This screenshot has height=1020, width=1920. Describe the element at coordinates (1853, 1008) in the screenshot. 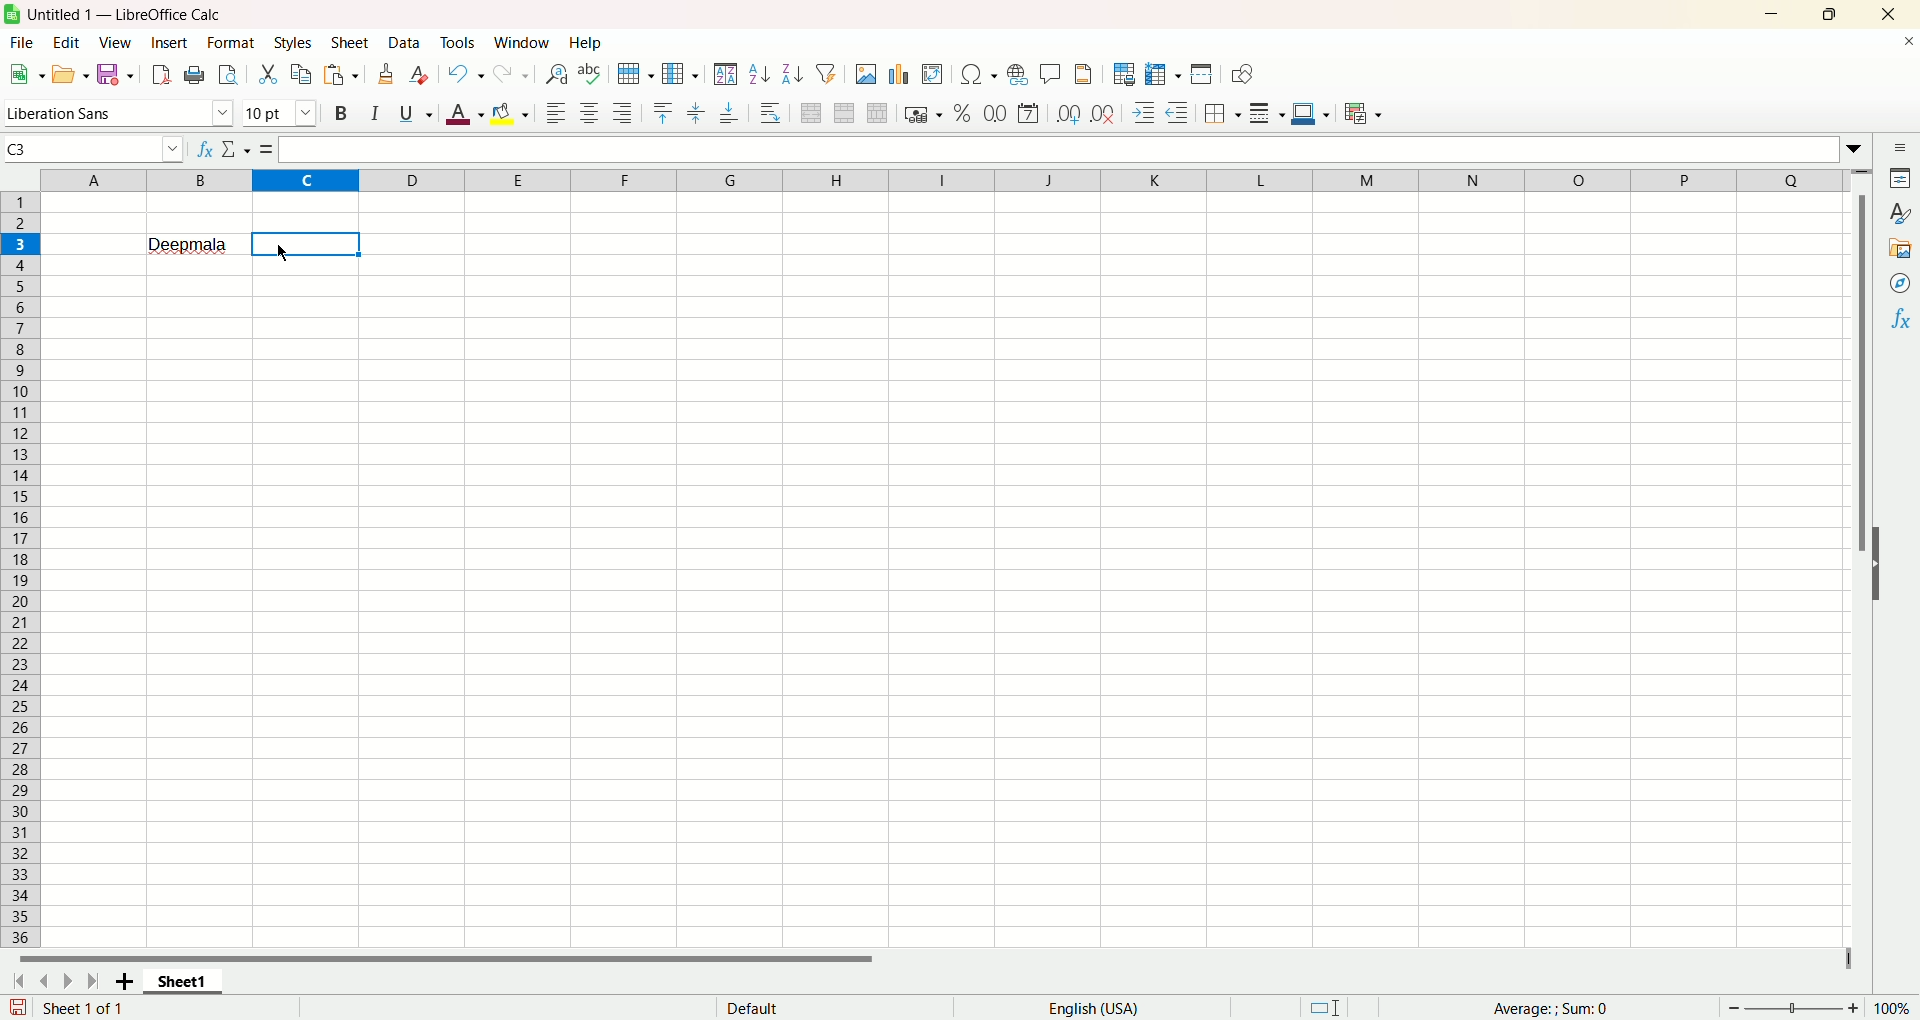

I see `Zoom in` at that location.